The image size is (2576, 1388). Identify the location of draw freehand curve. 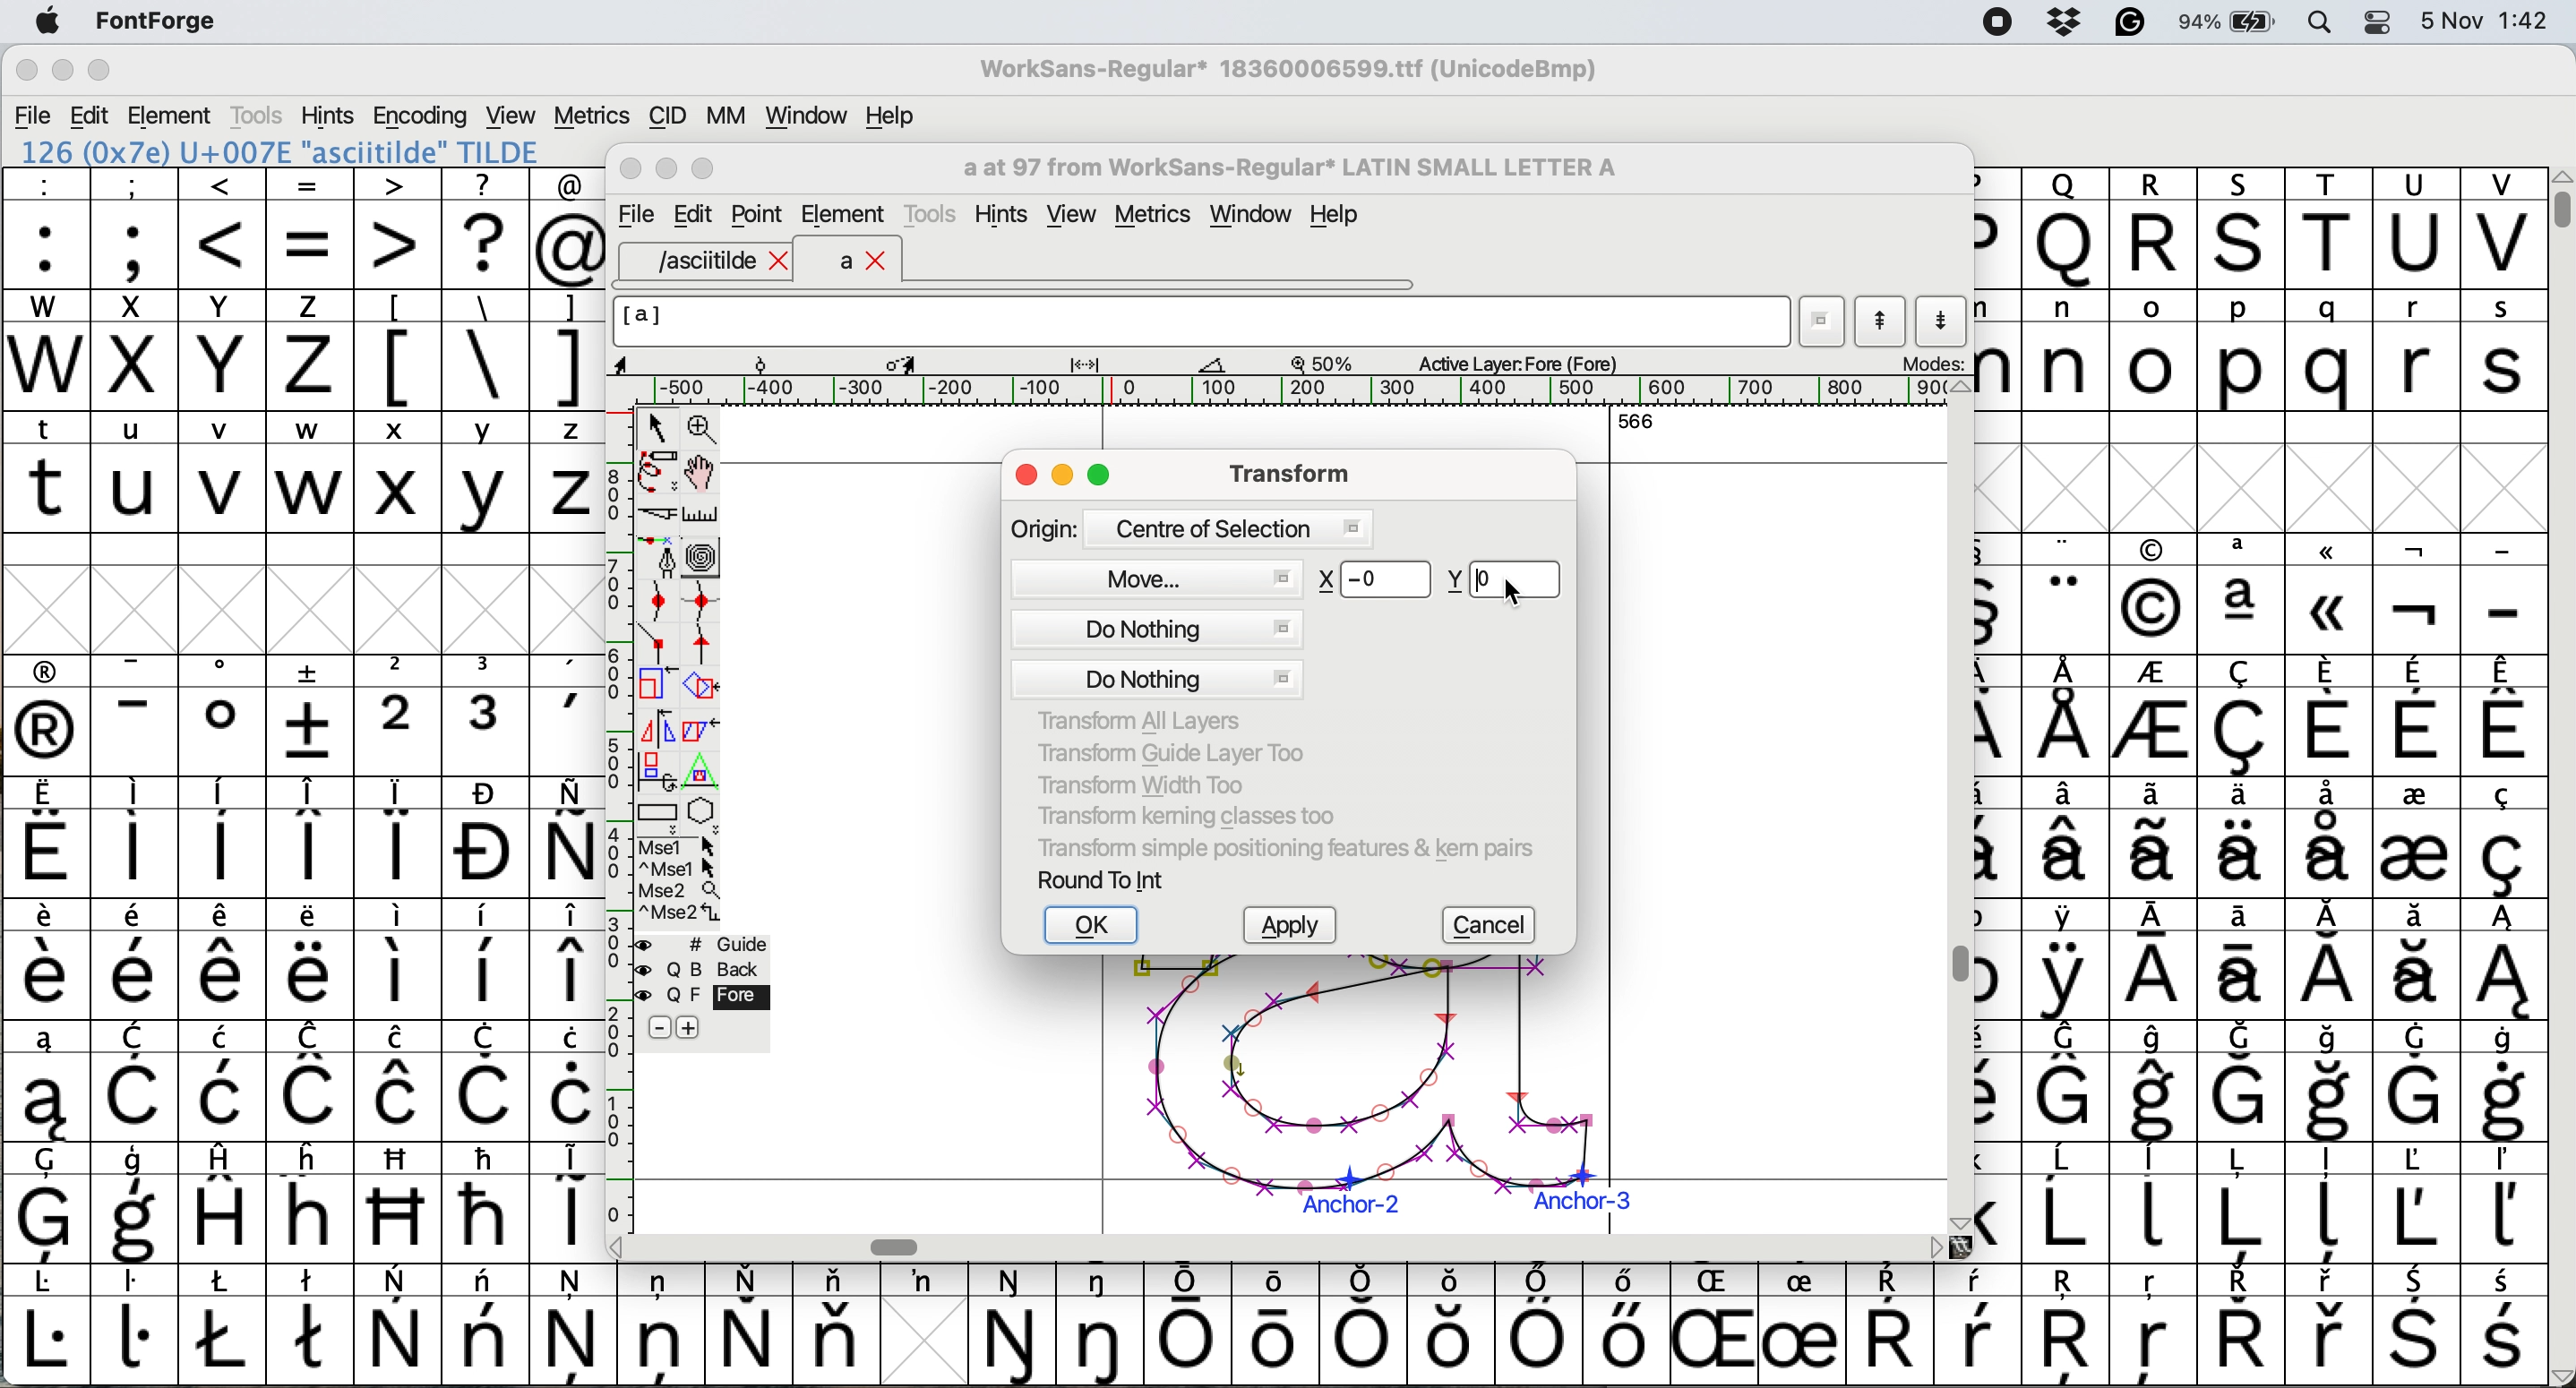
(656, 471).